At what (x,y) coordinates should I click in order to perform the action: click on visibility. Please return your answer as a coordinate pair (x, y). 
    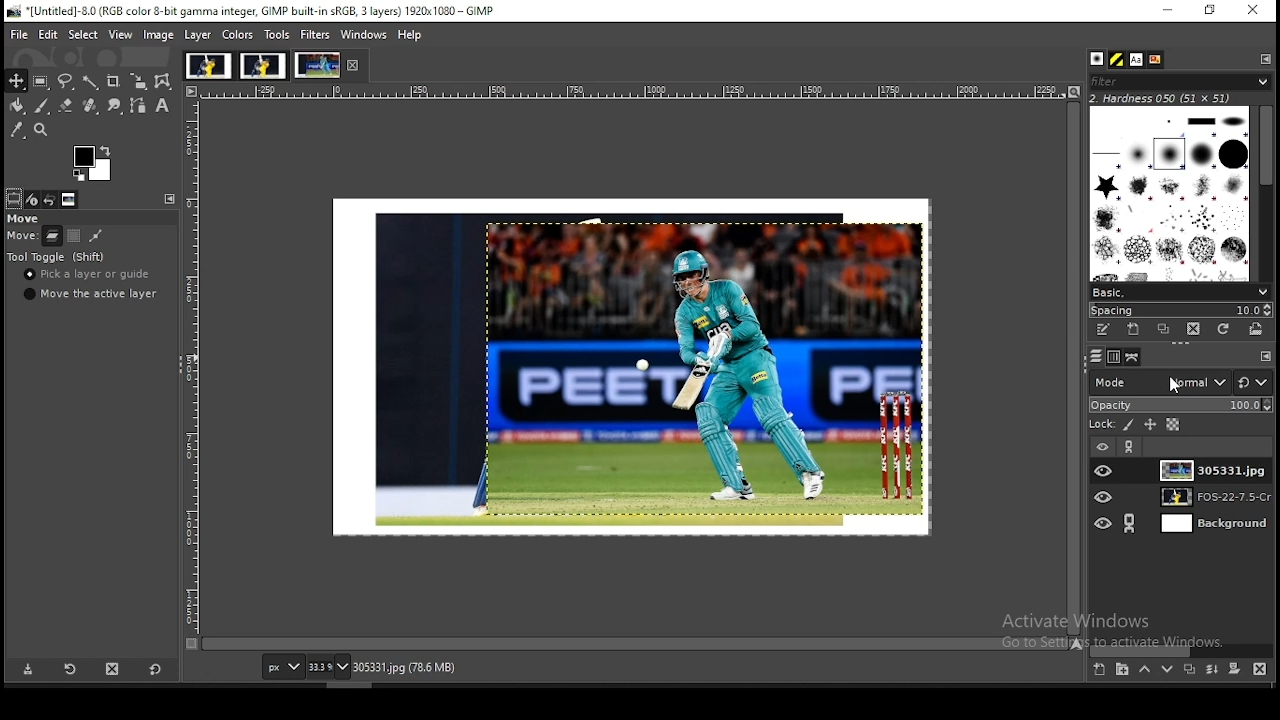
    Looking at the image, I should click on (1103, 446).